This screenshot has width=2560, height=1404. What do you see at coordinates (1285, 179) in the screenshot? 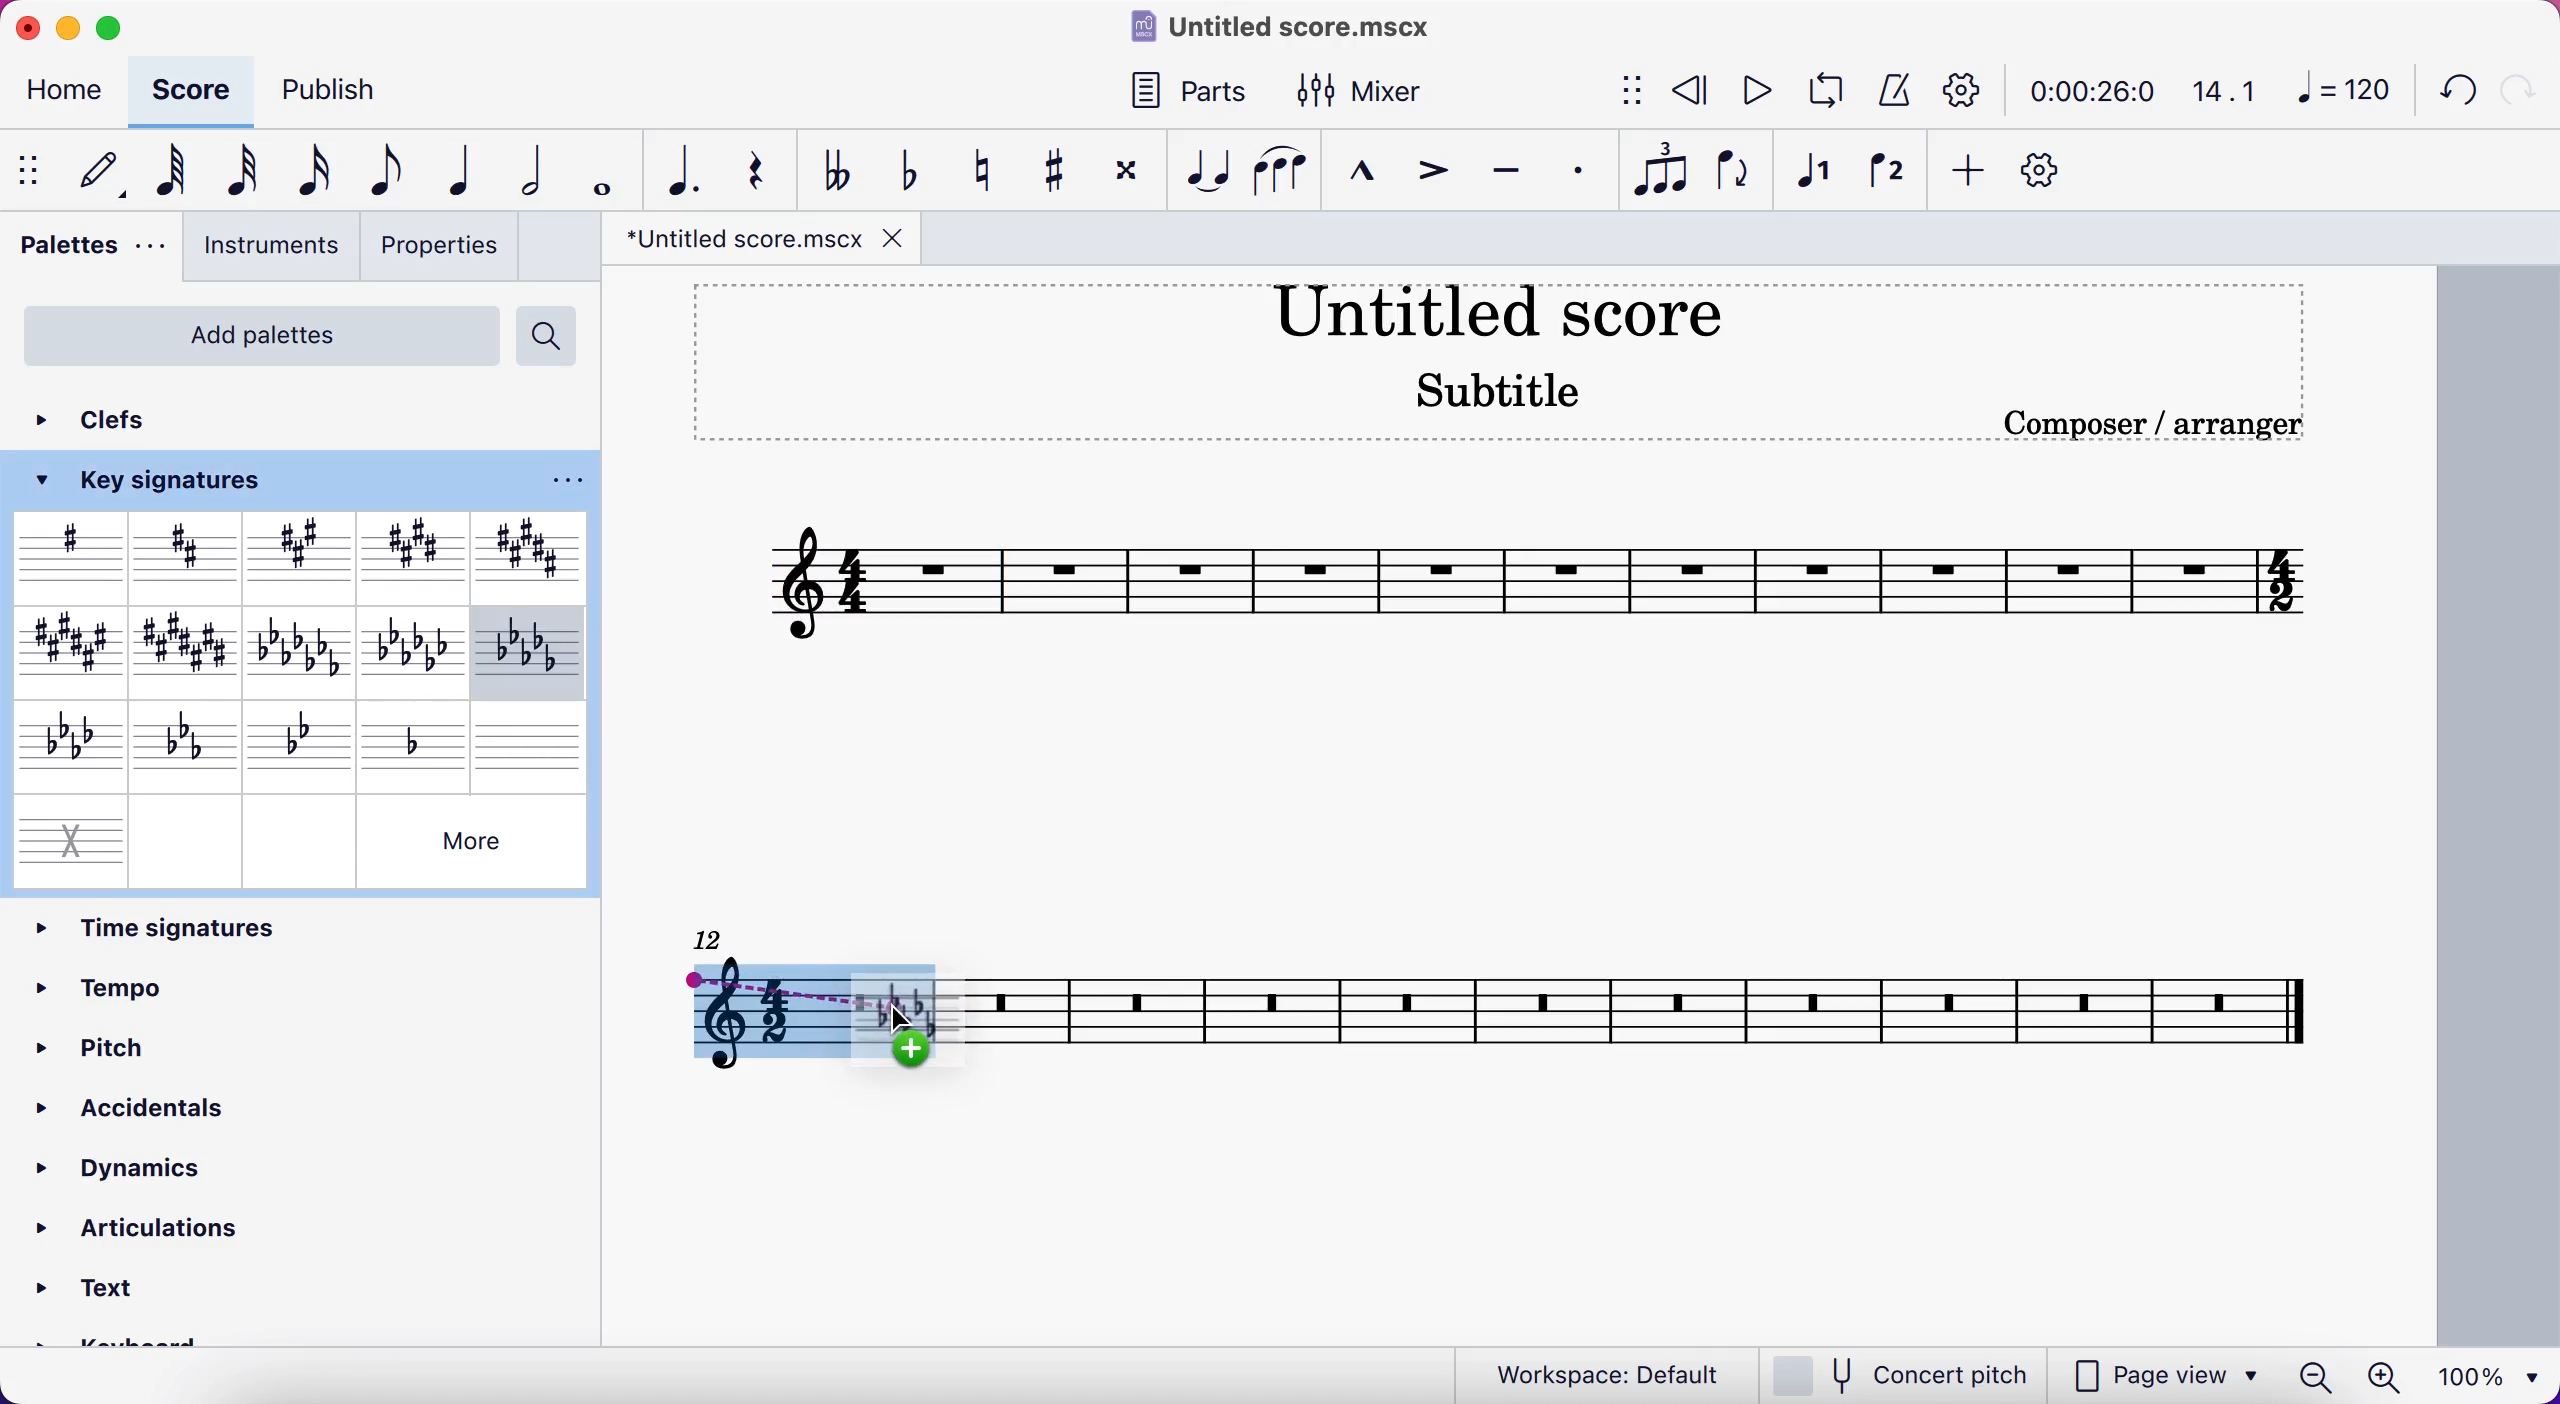
I see `slur` at bounding box center [1285, 179].